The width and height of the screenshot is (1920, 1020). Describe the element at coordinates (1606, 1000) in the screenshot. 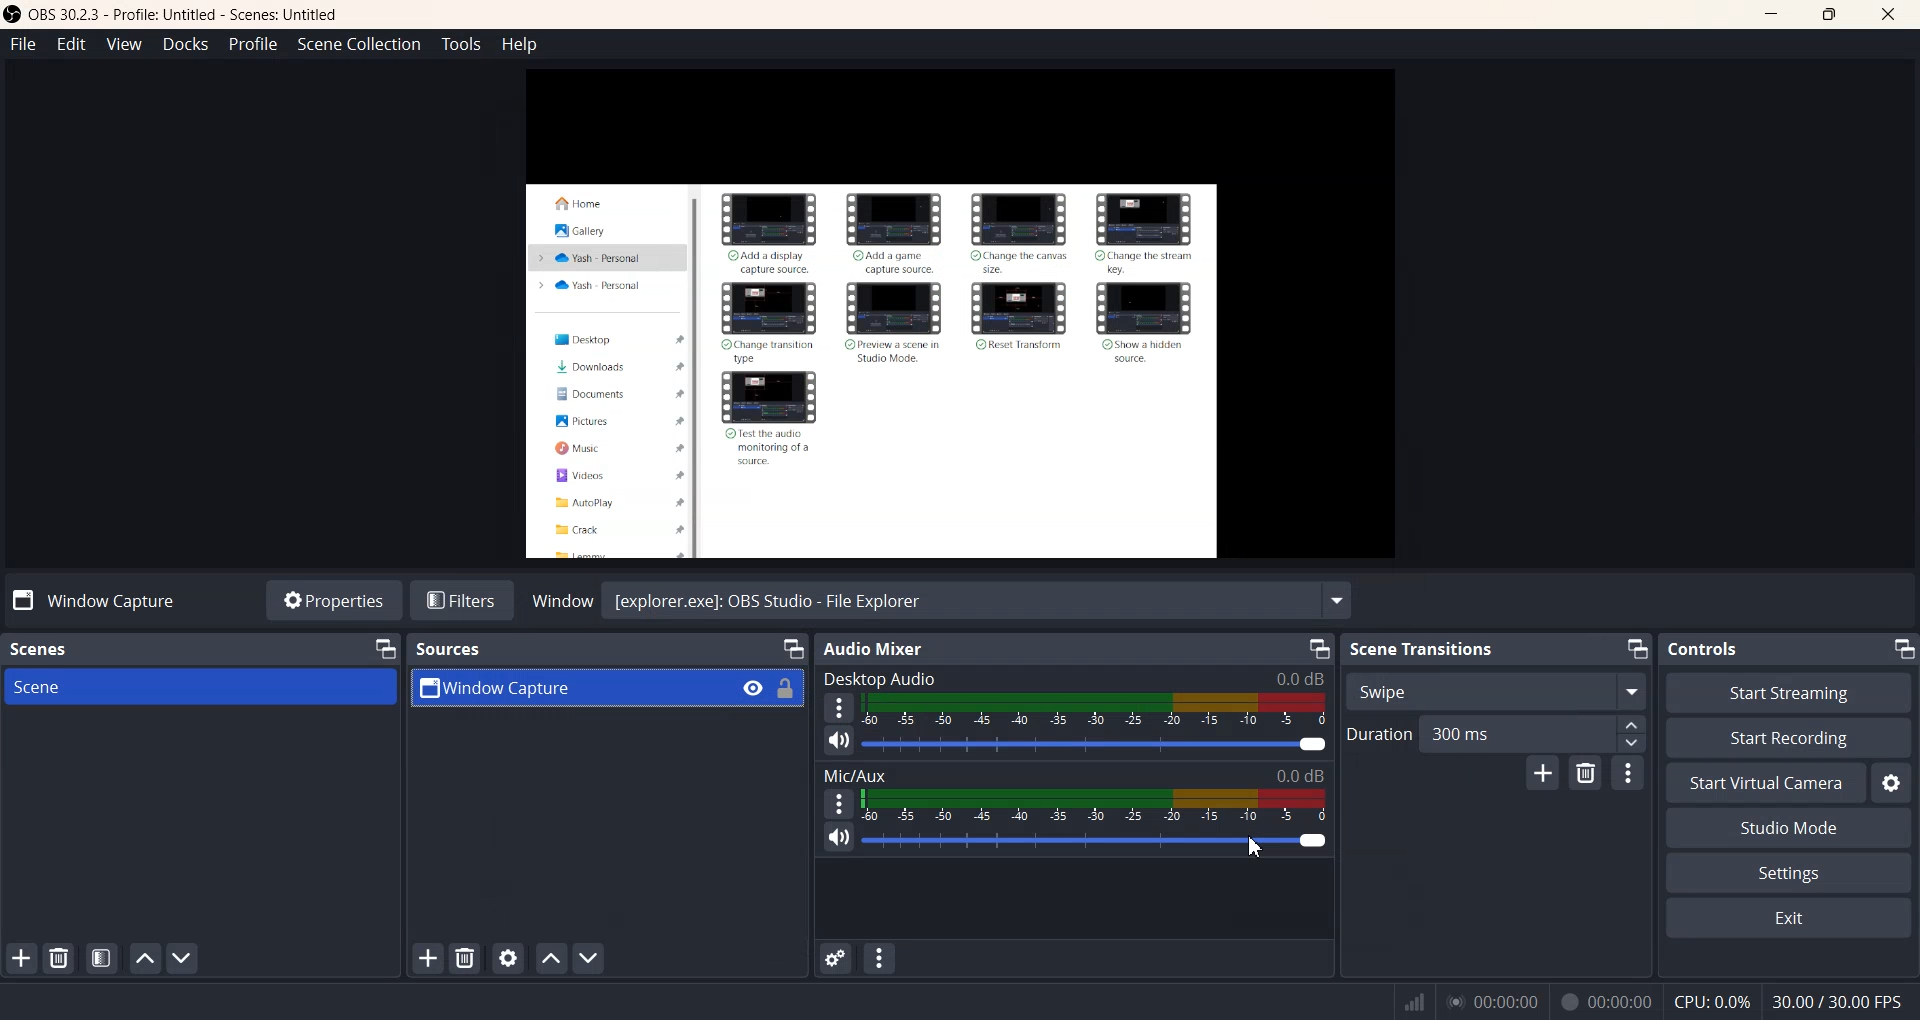

I see `00:00:00` at that location.